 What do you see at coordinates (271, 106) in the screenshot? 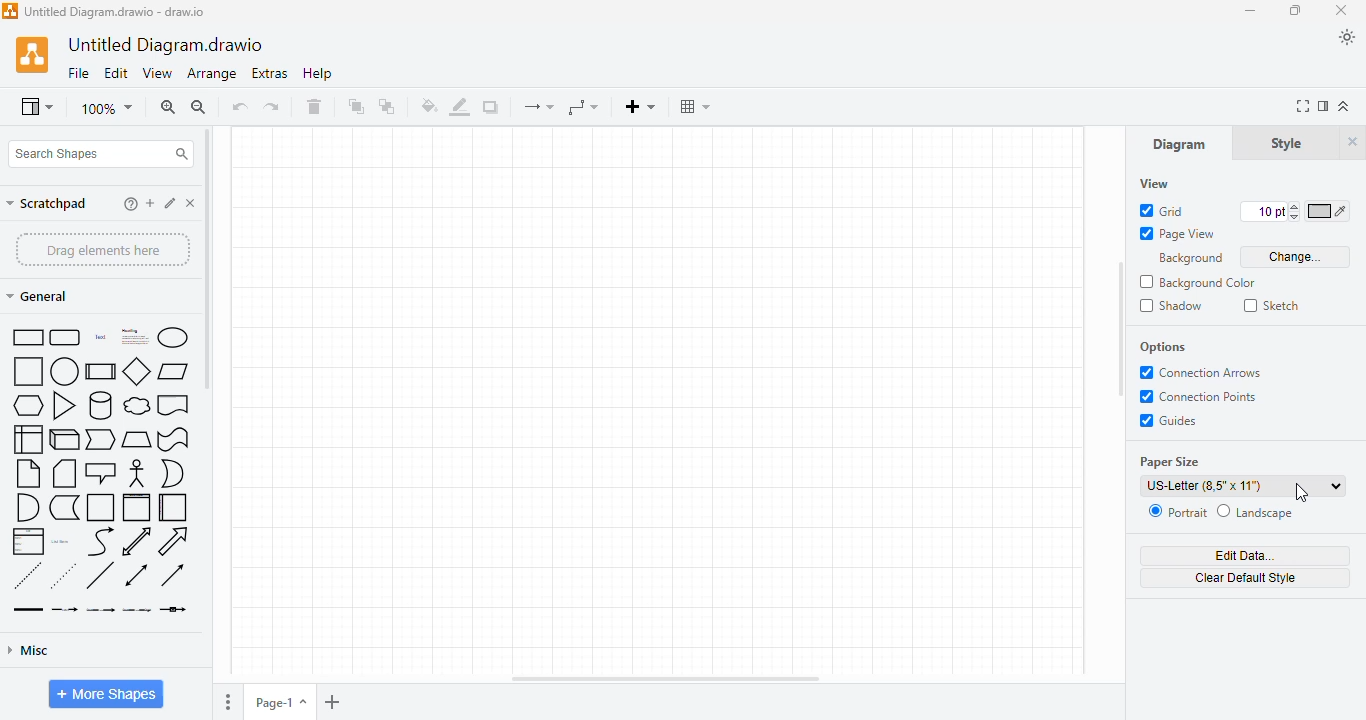
I see `redo` at bounding box center [271, 106].